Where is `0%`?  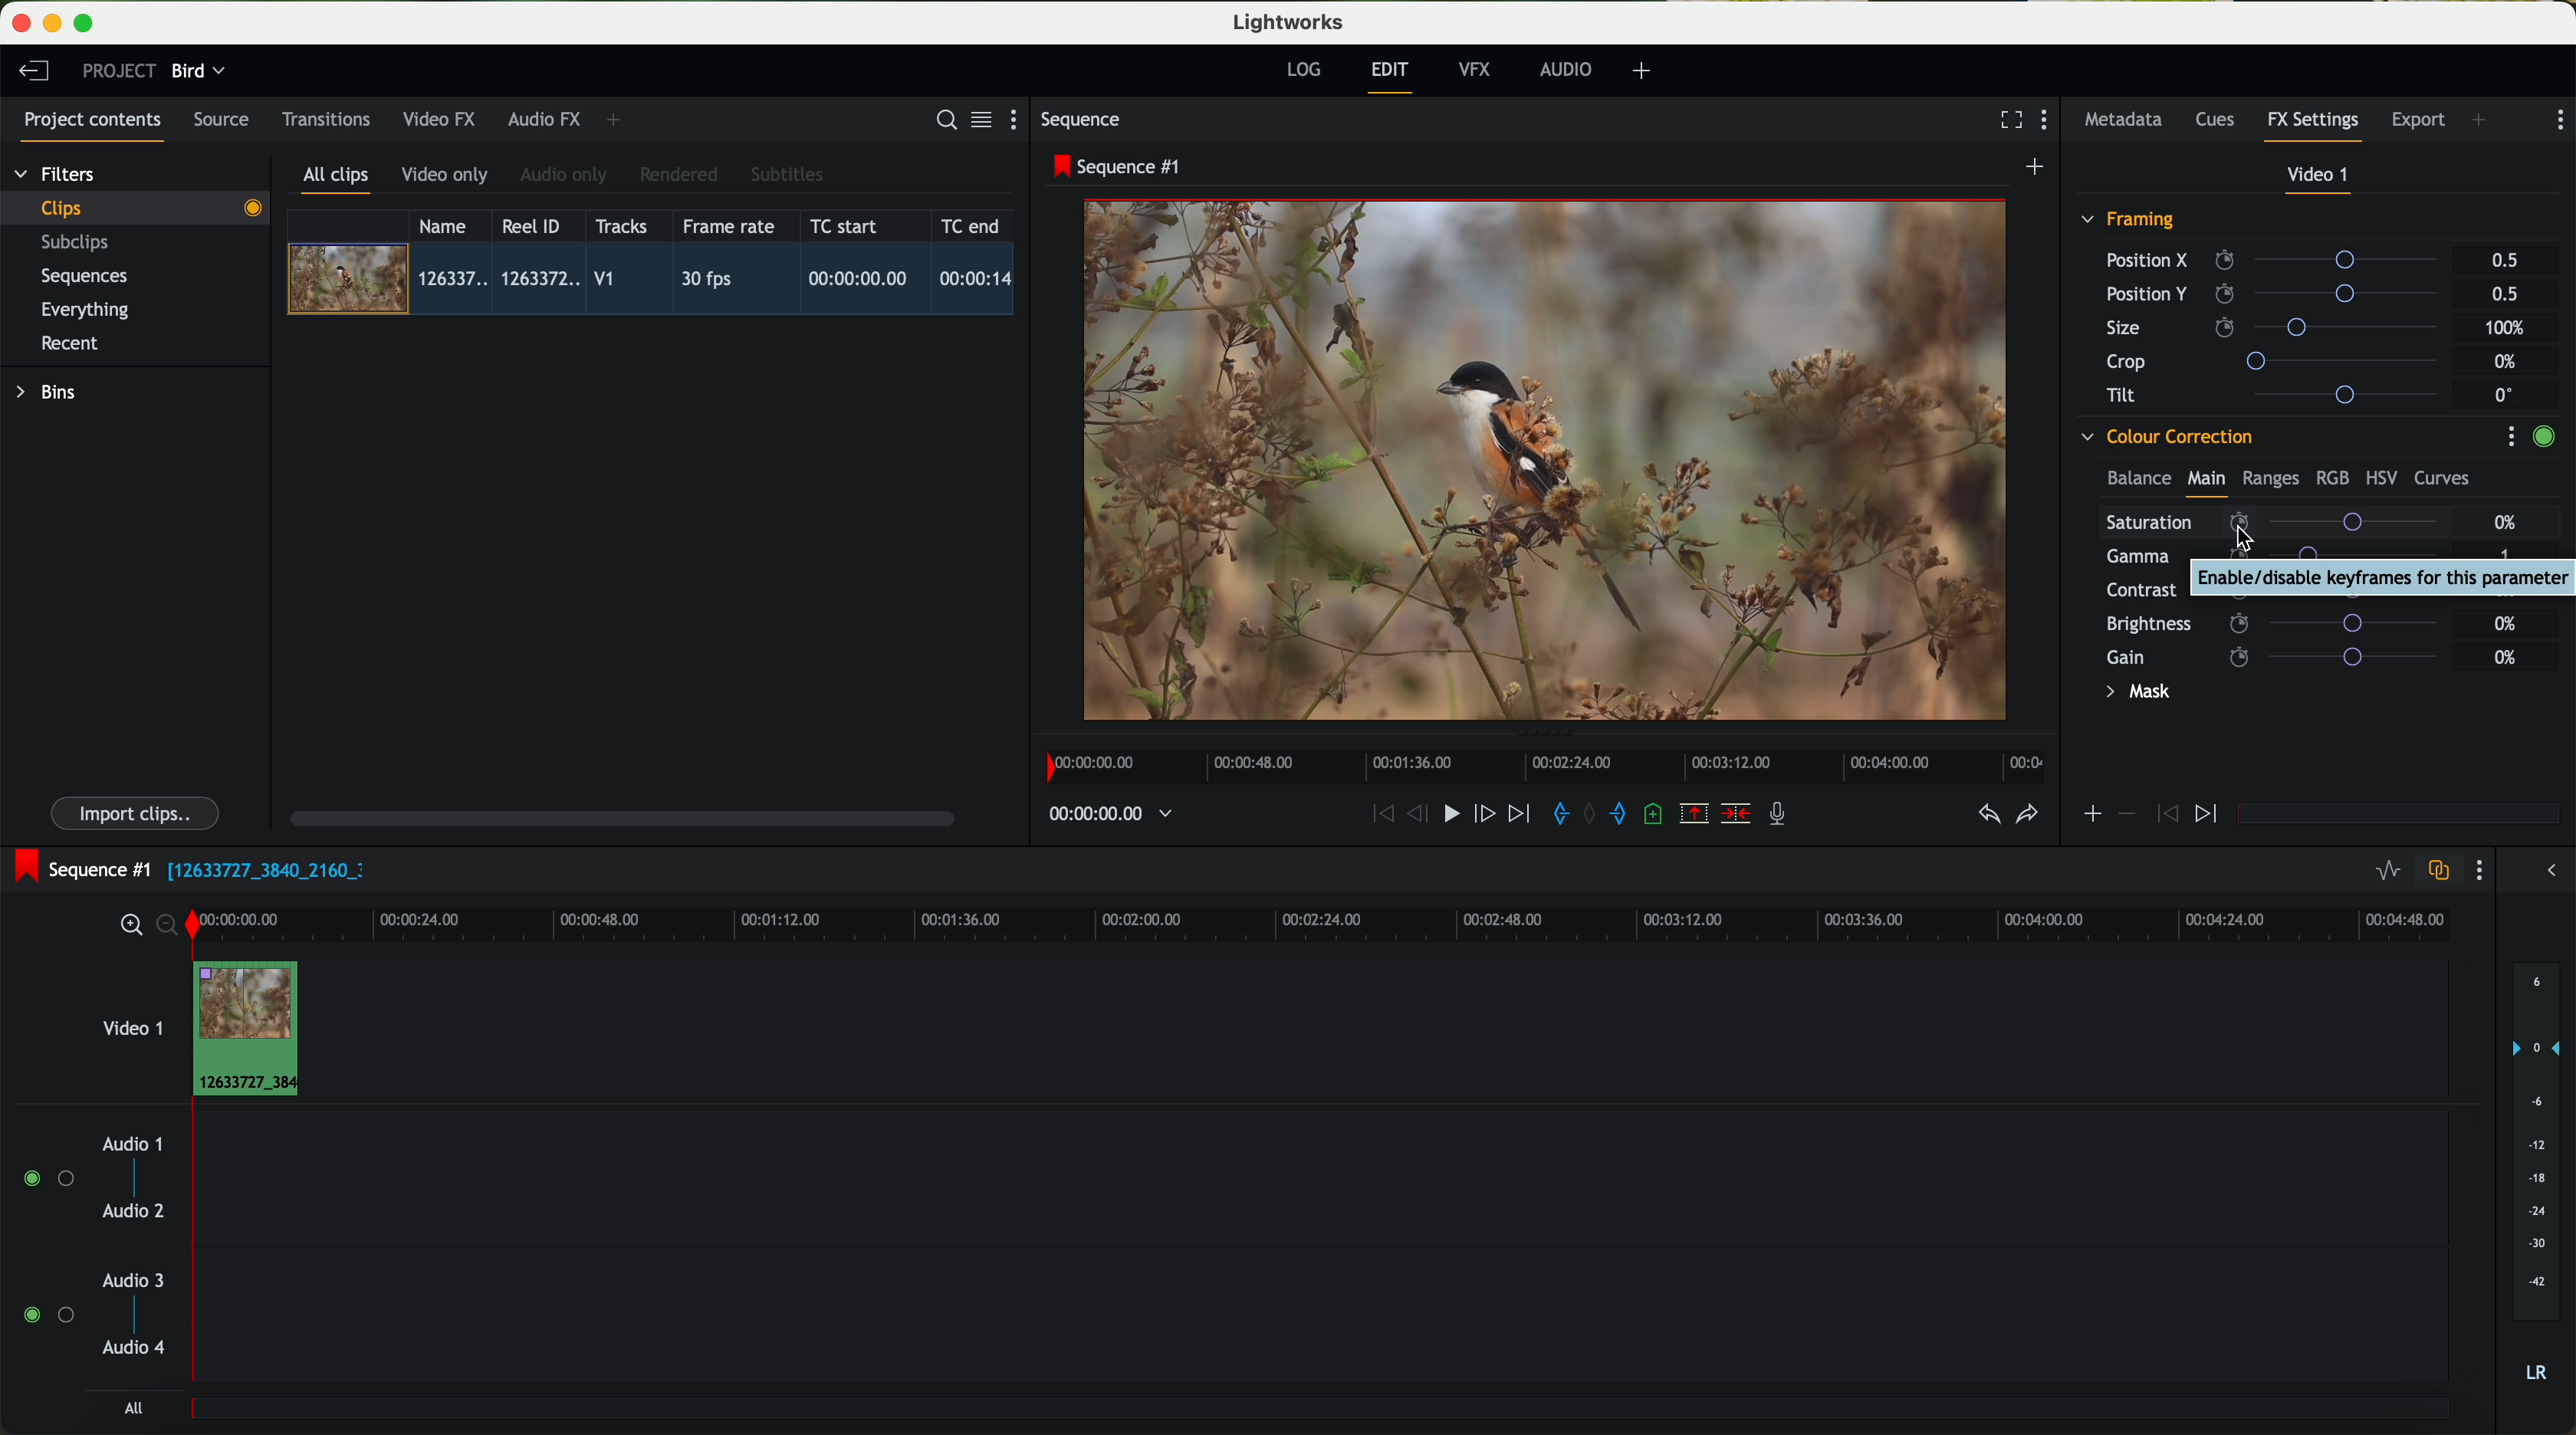 0% is located at coordinates (2506, 657).